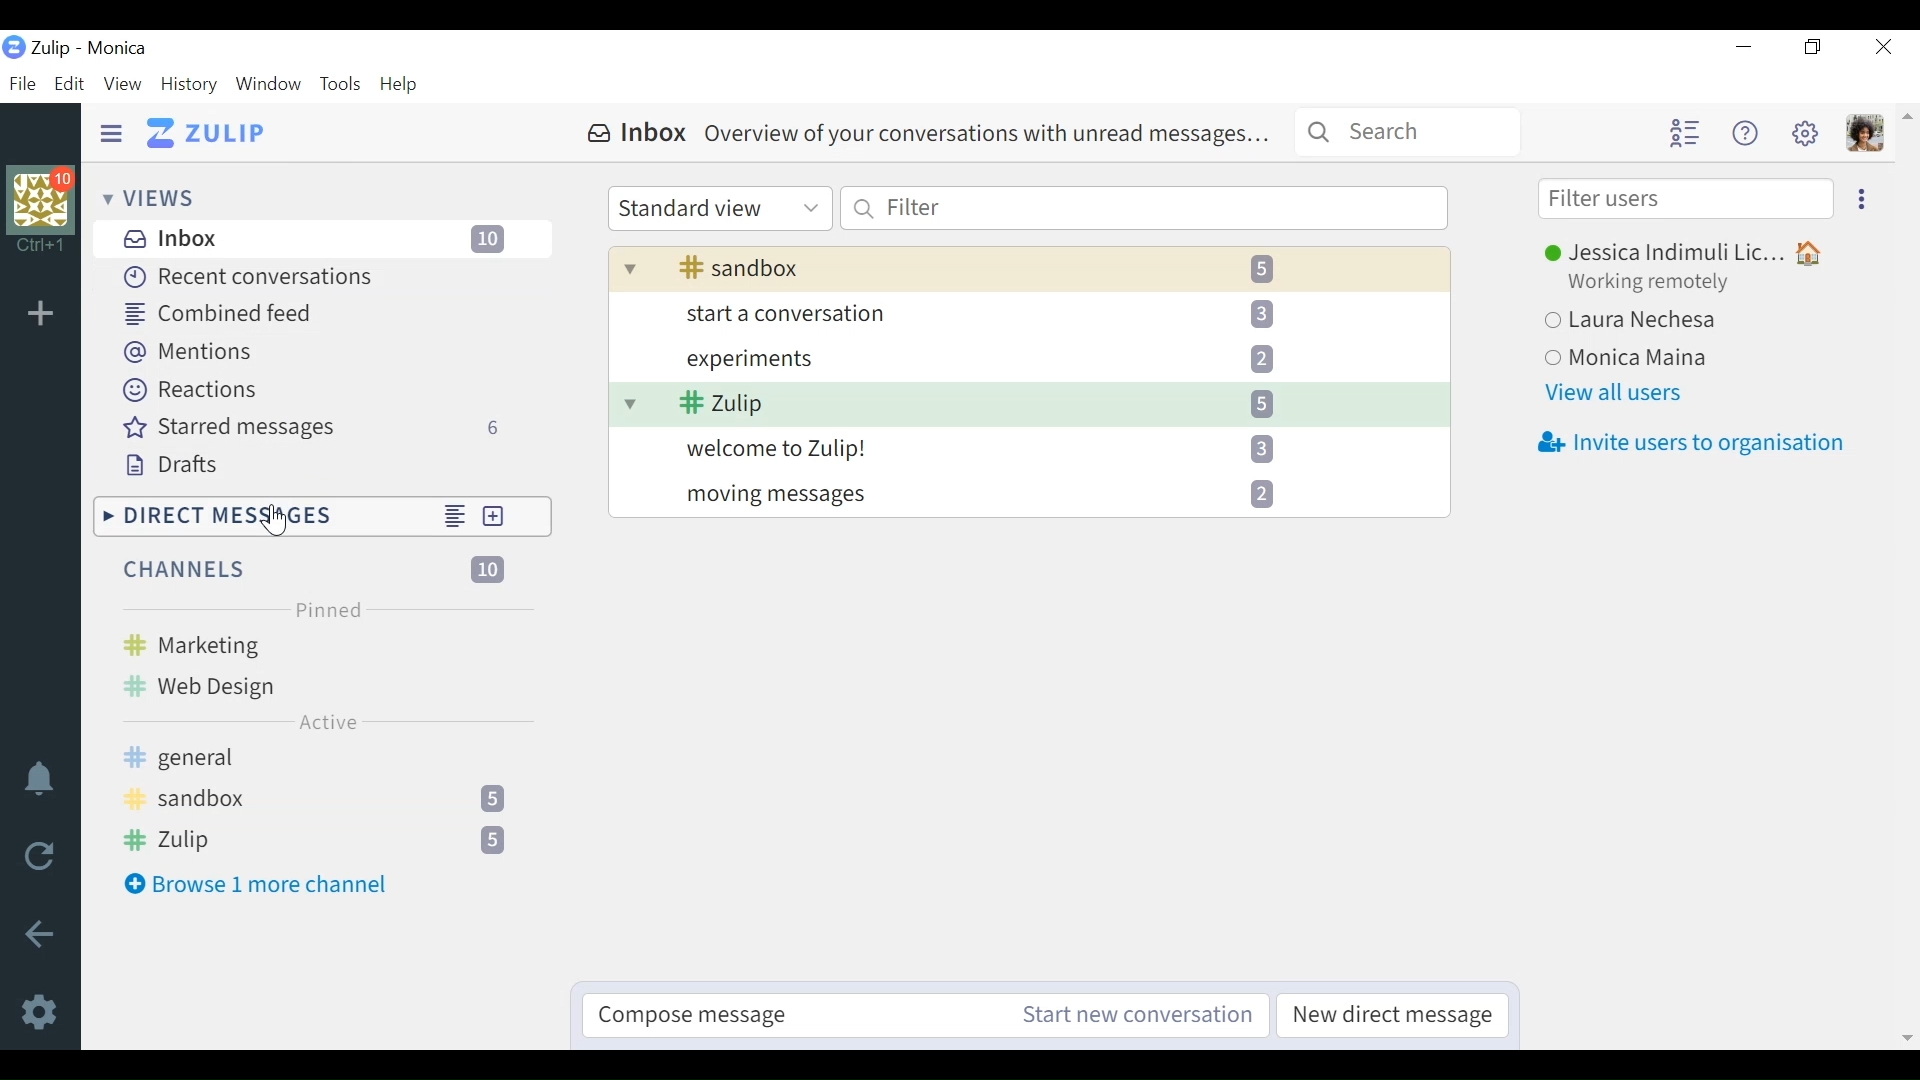  I want to click on Start new conversations, so click(1136, 1012).